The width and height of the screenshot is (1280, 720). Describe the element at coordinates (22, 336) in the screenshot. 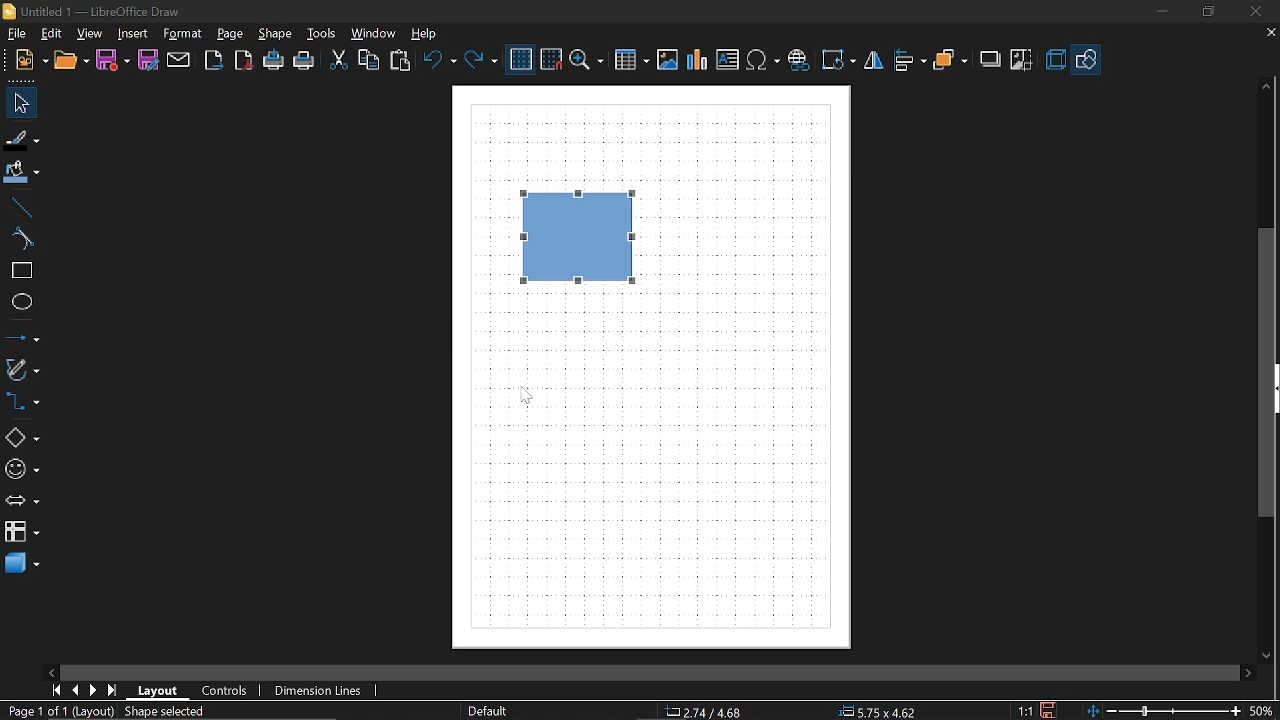

I see `Lines and arrows` at that location.